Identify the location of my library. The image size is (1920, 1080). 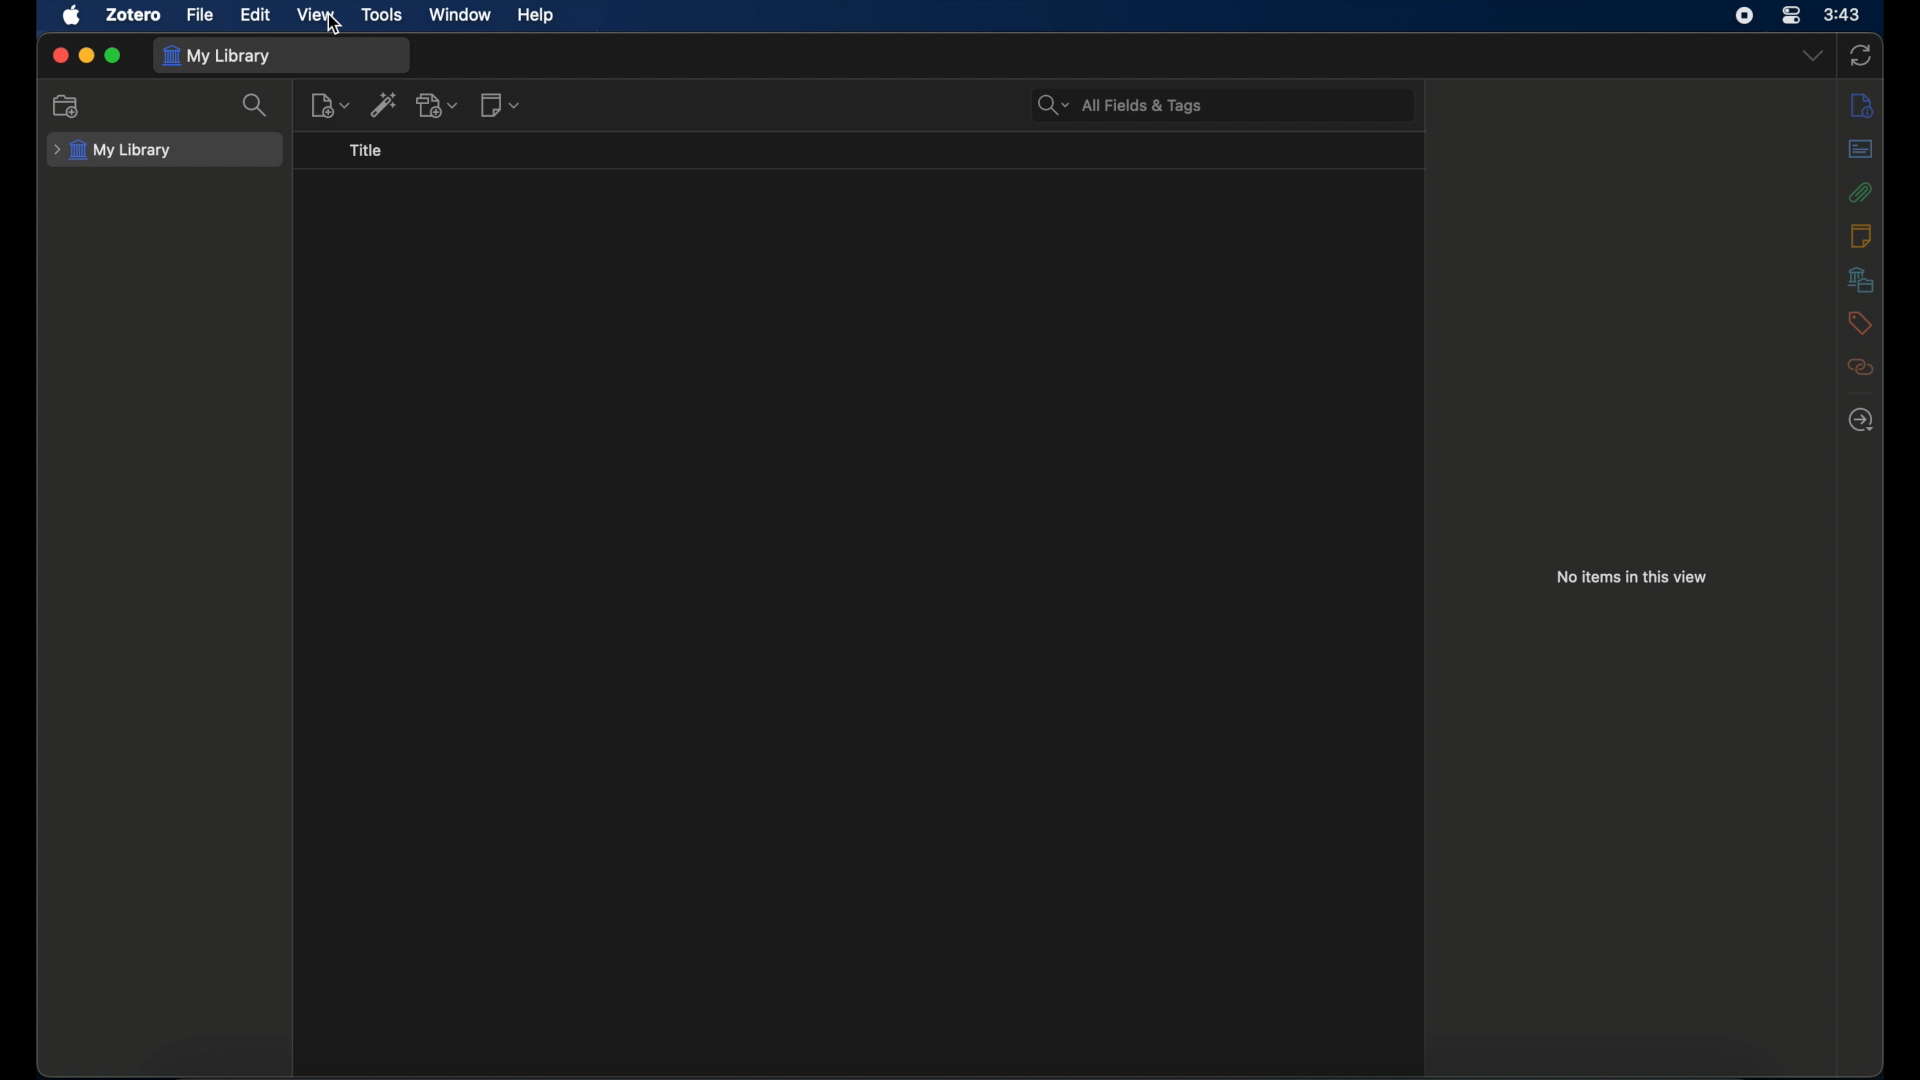
(112, 150).